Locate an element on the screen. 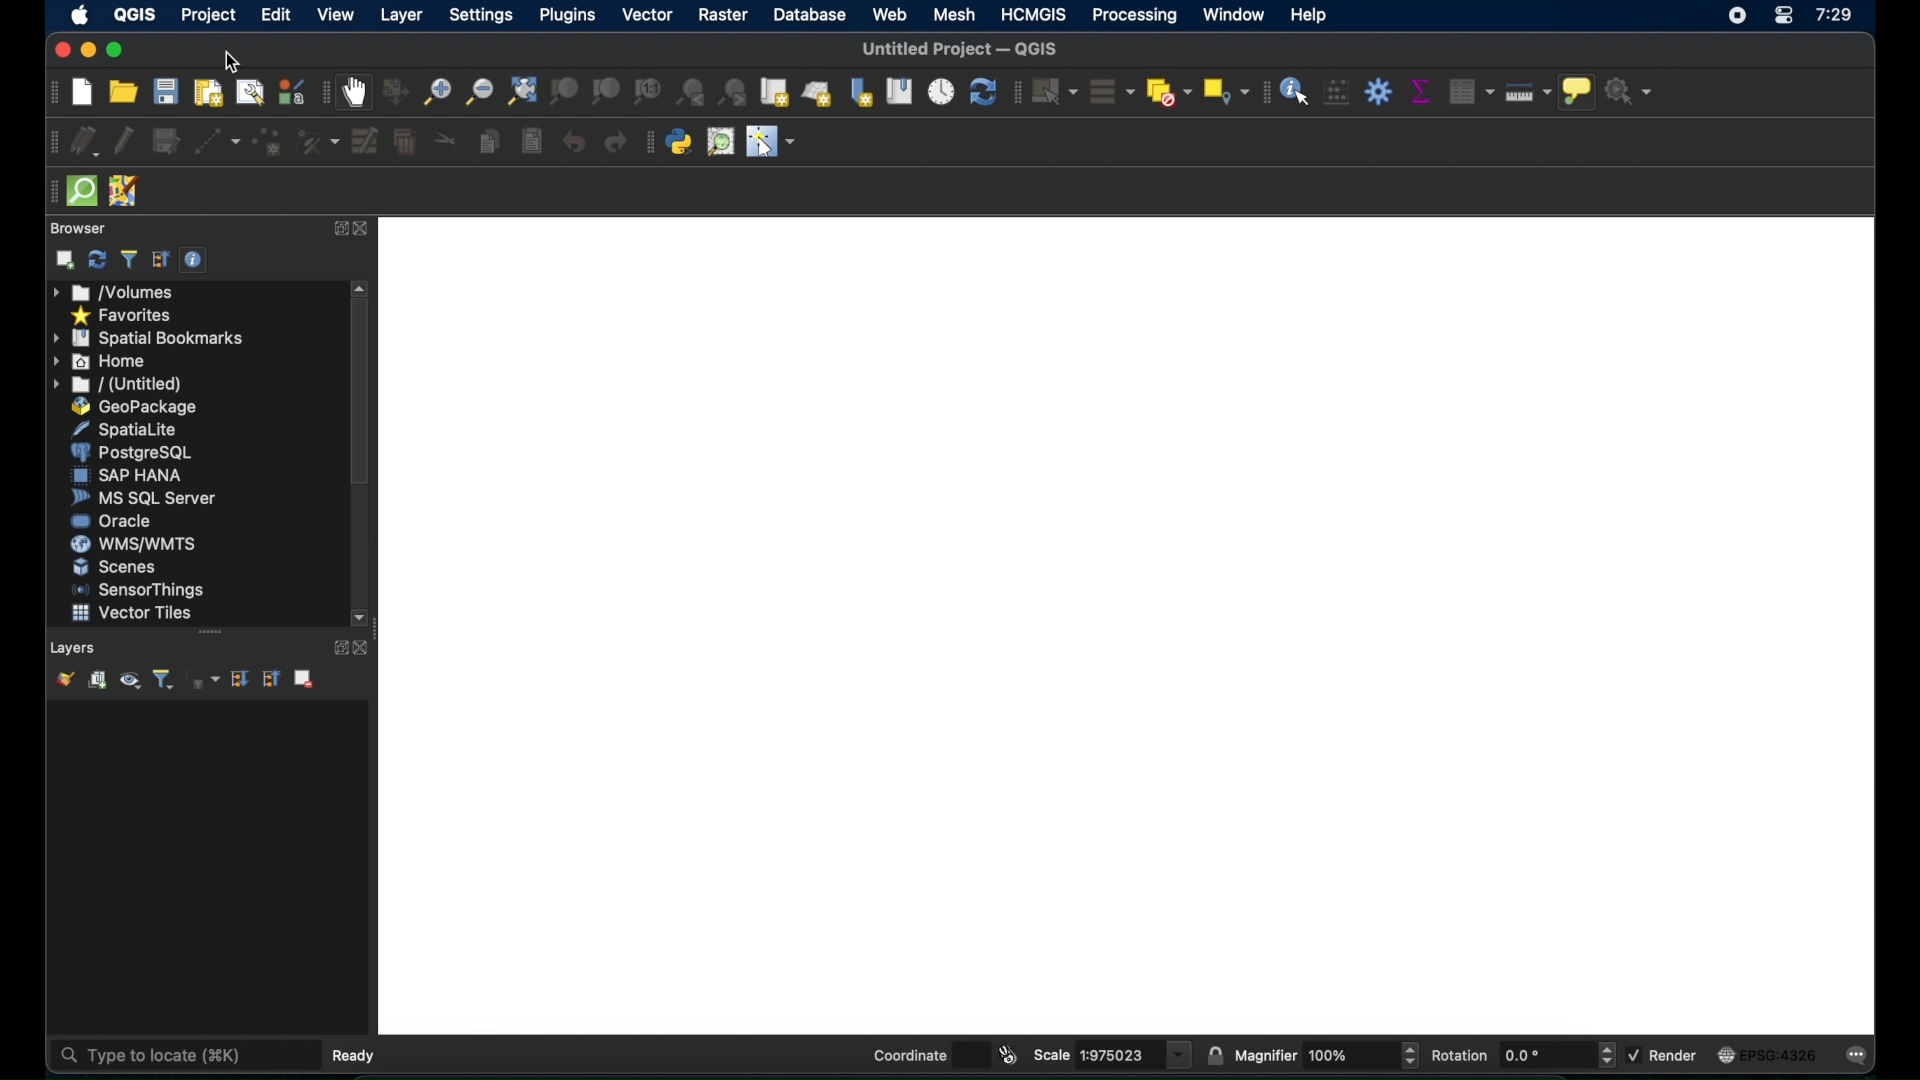 This screenshot has width=1920, height=1080. zoom full is located at coordinates (523, 93).